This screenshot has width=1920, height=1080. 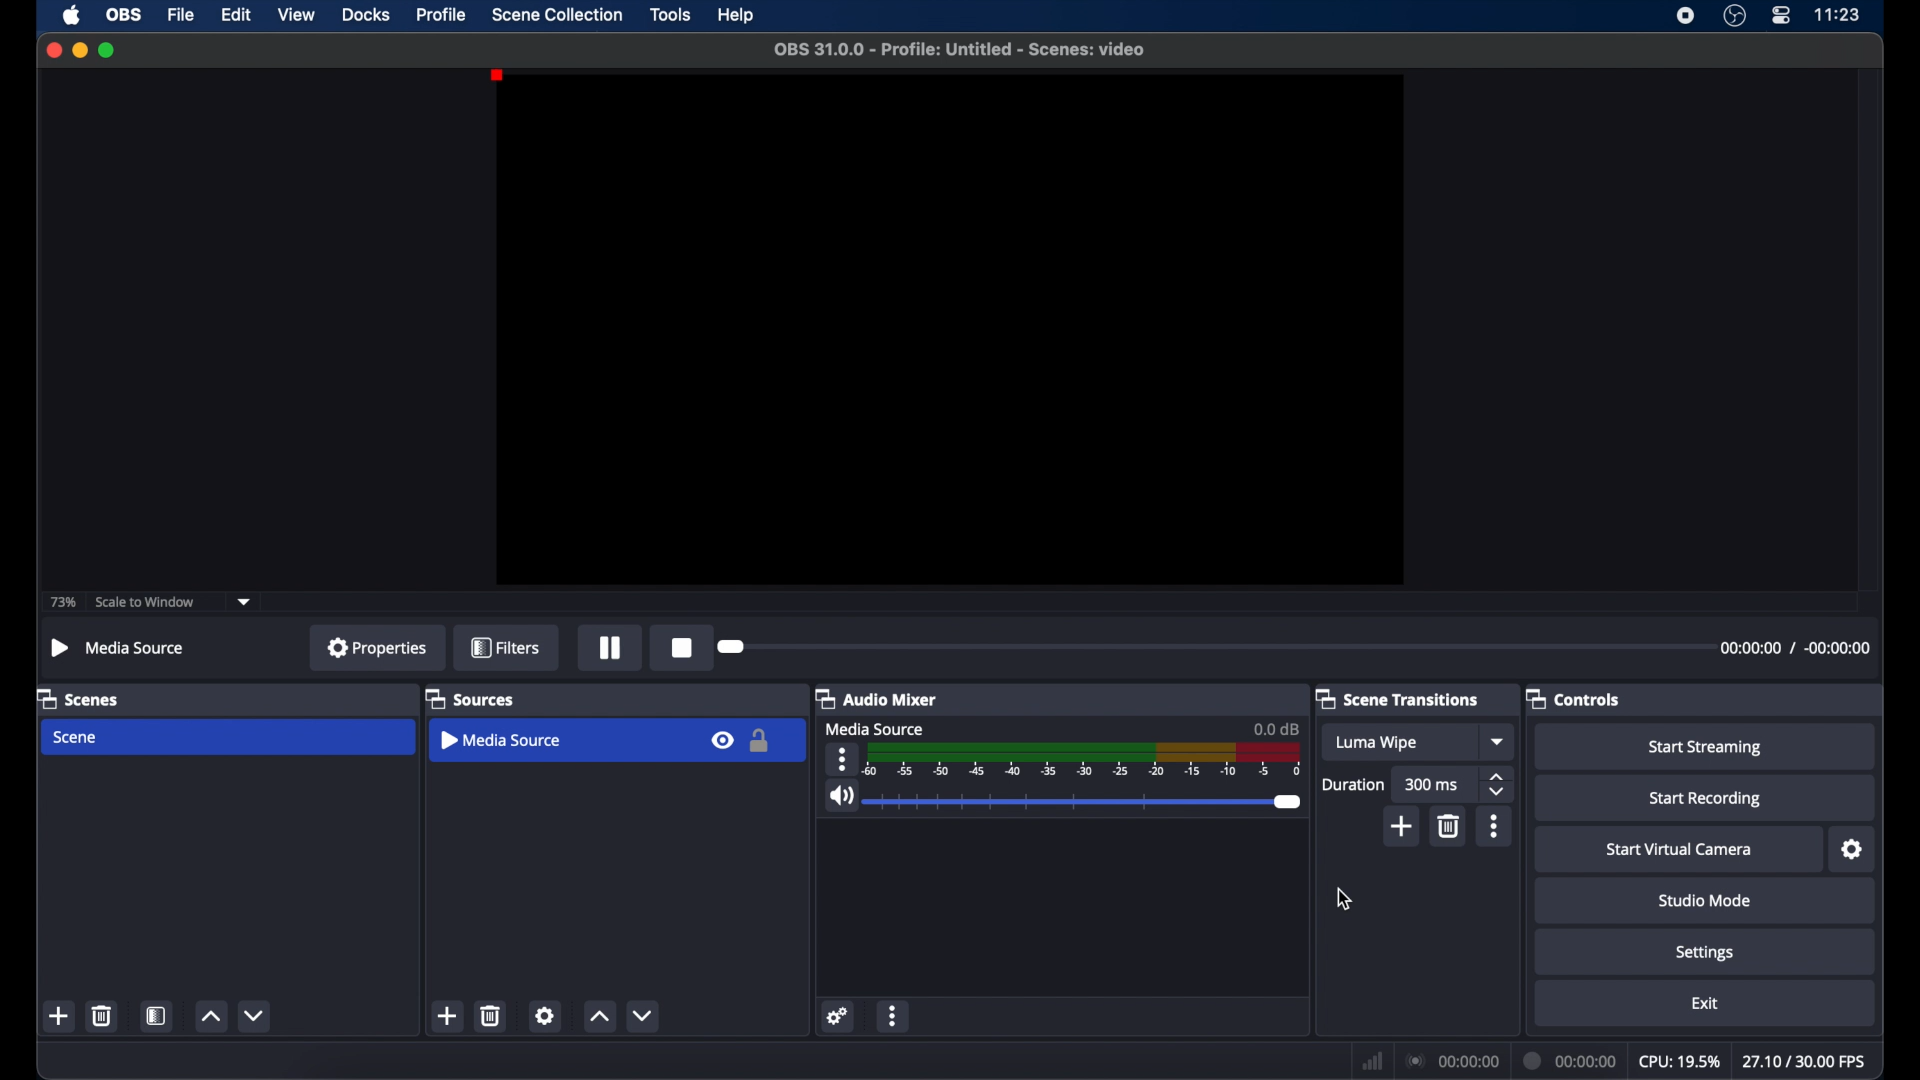 What do you see at coordinates (1398, 699) in the screenshot?
I see `scene transitions` at bounding box center [1398, 699].